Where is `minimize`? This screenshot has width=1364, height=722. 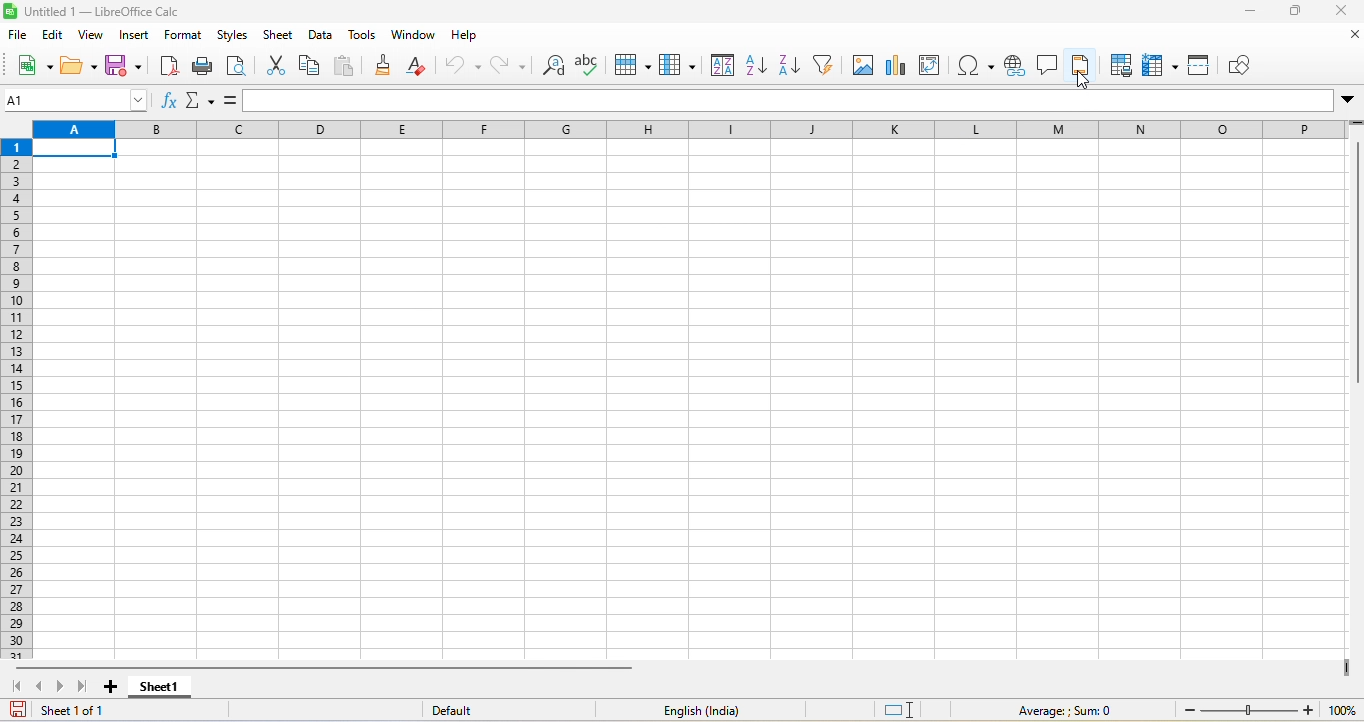
minimize is located at coordinates (1254, 13).